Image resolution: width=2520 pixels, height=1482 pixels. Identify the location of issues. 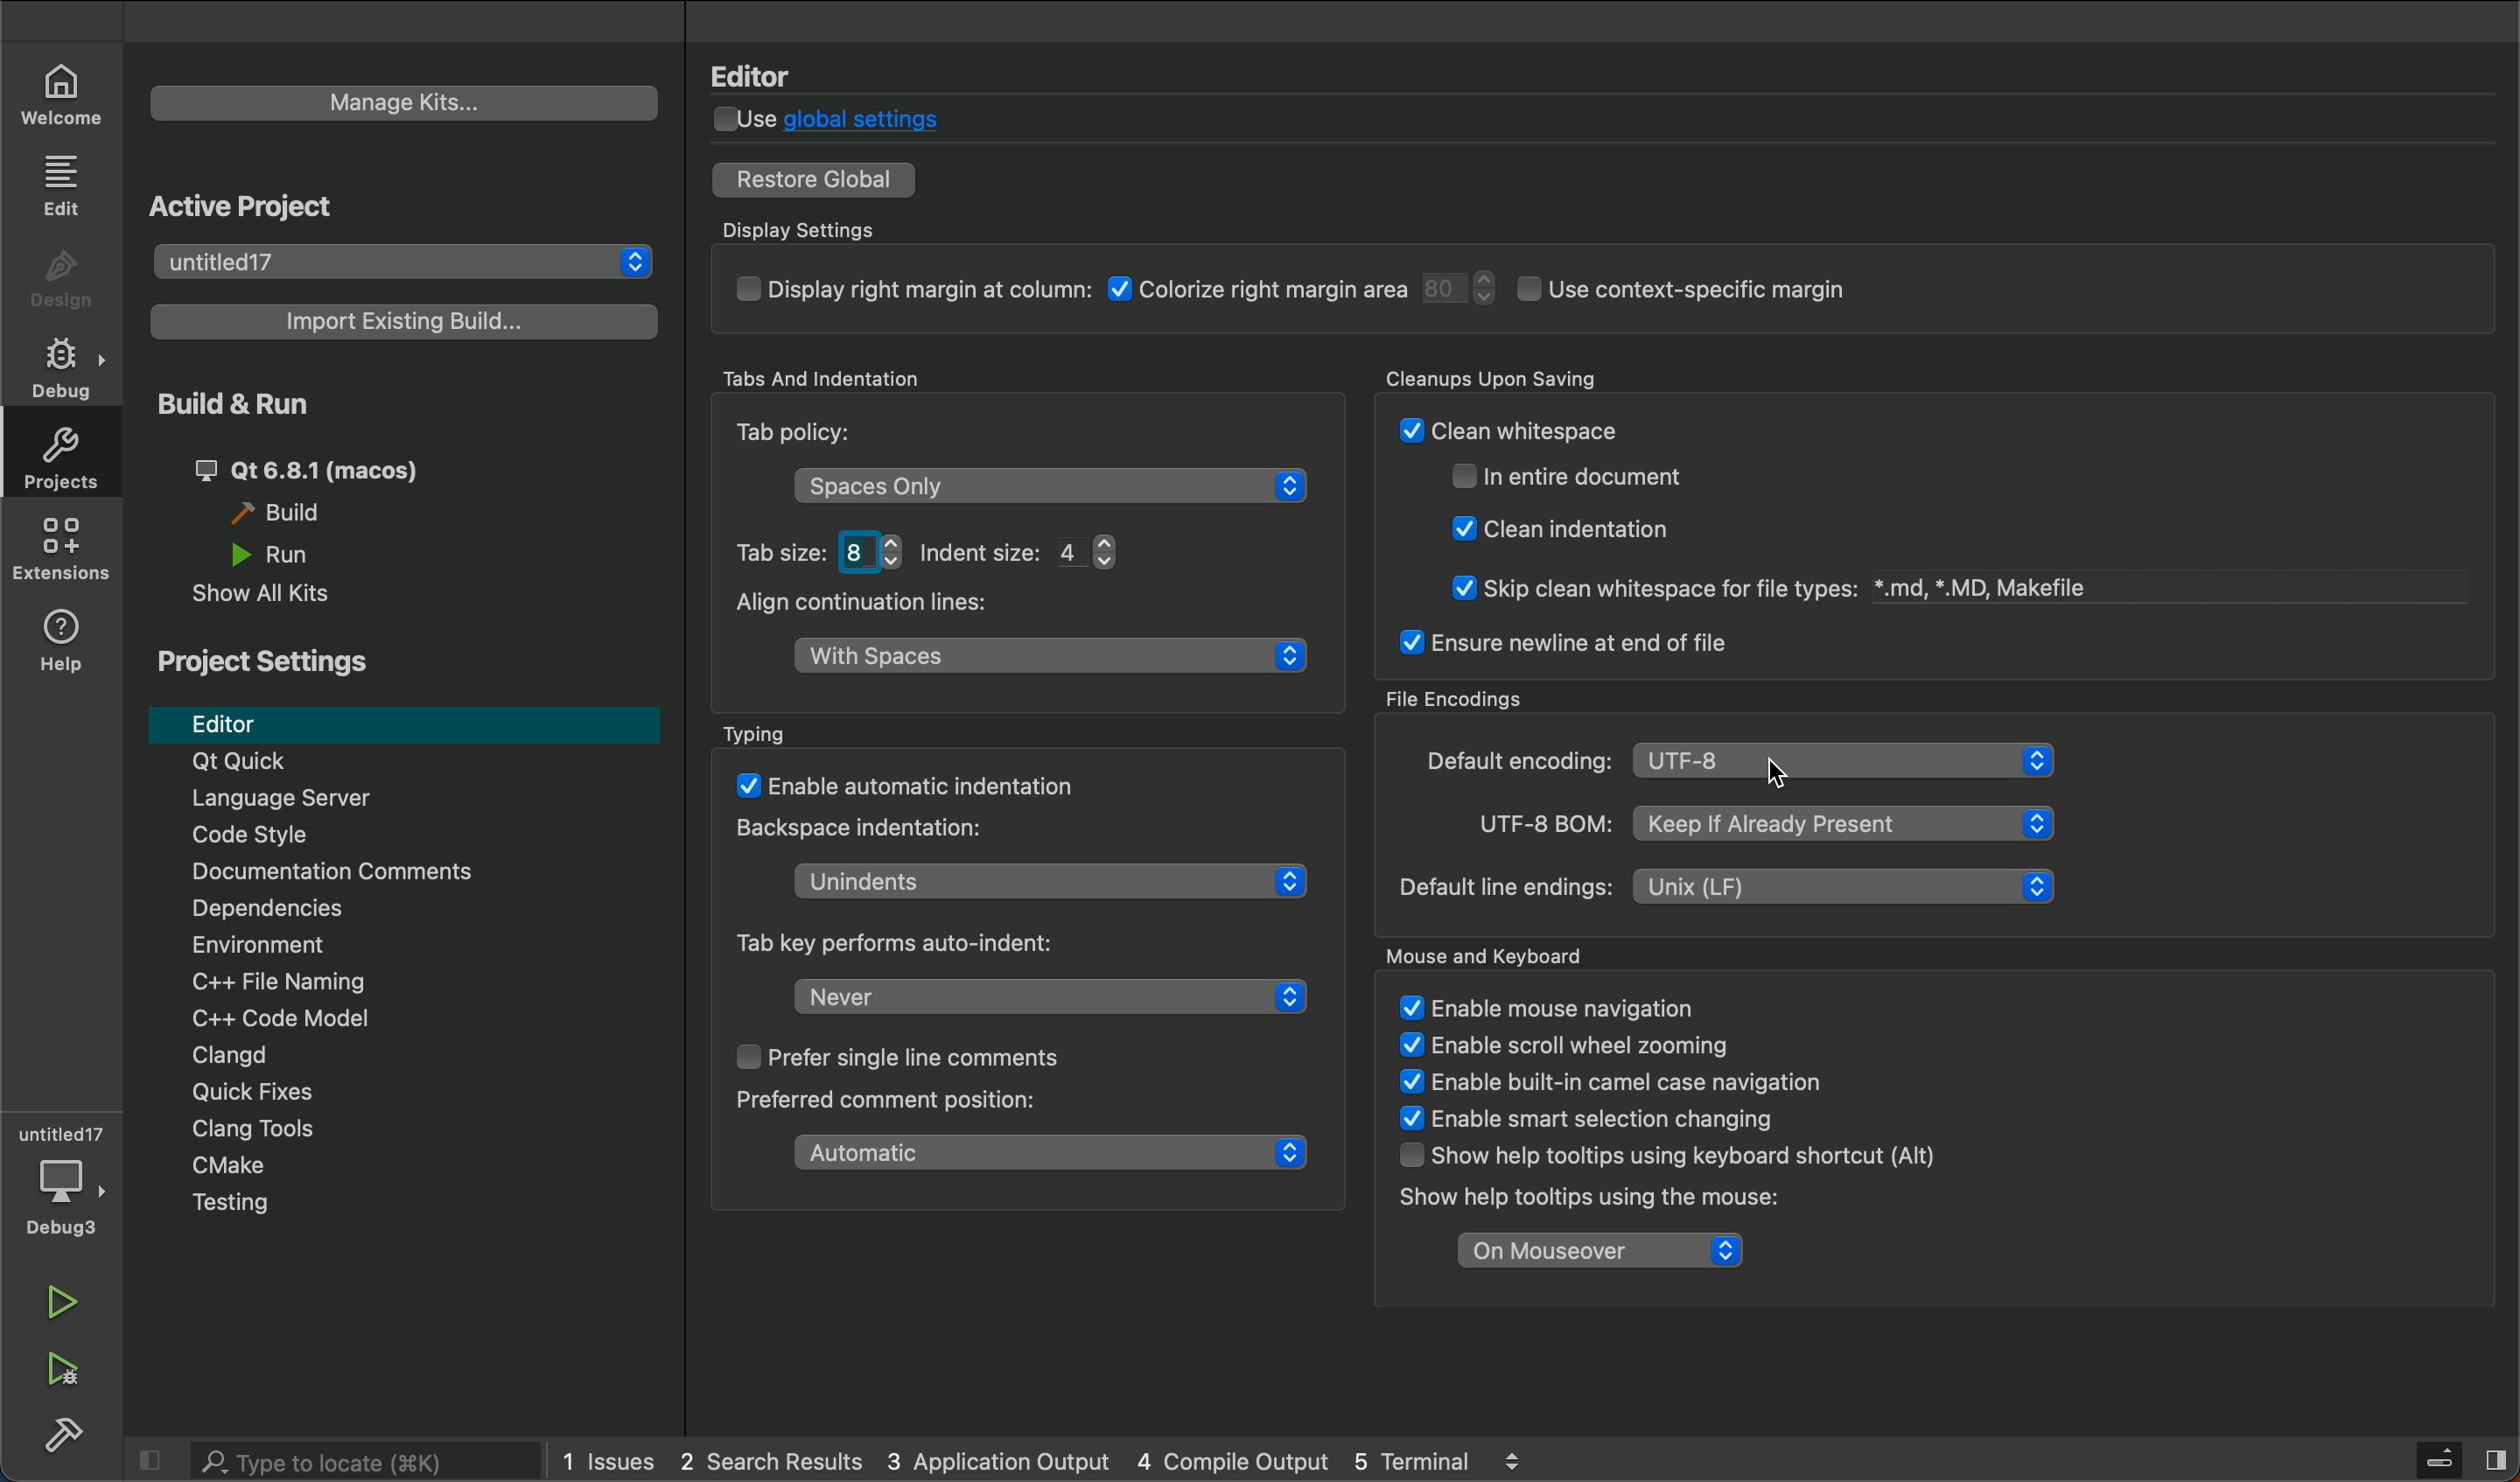
(615, 1461).